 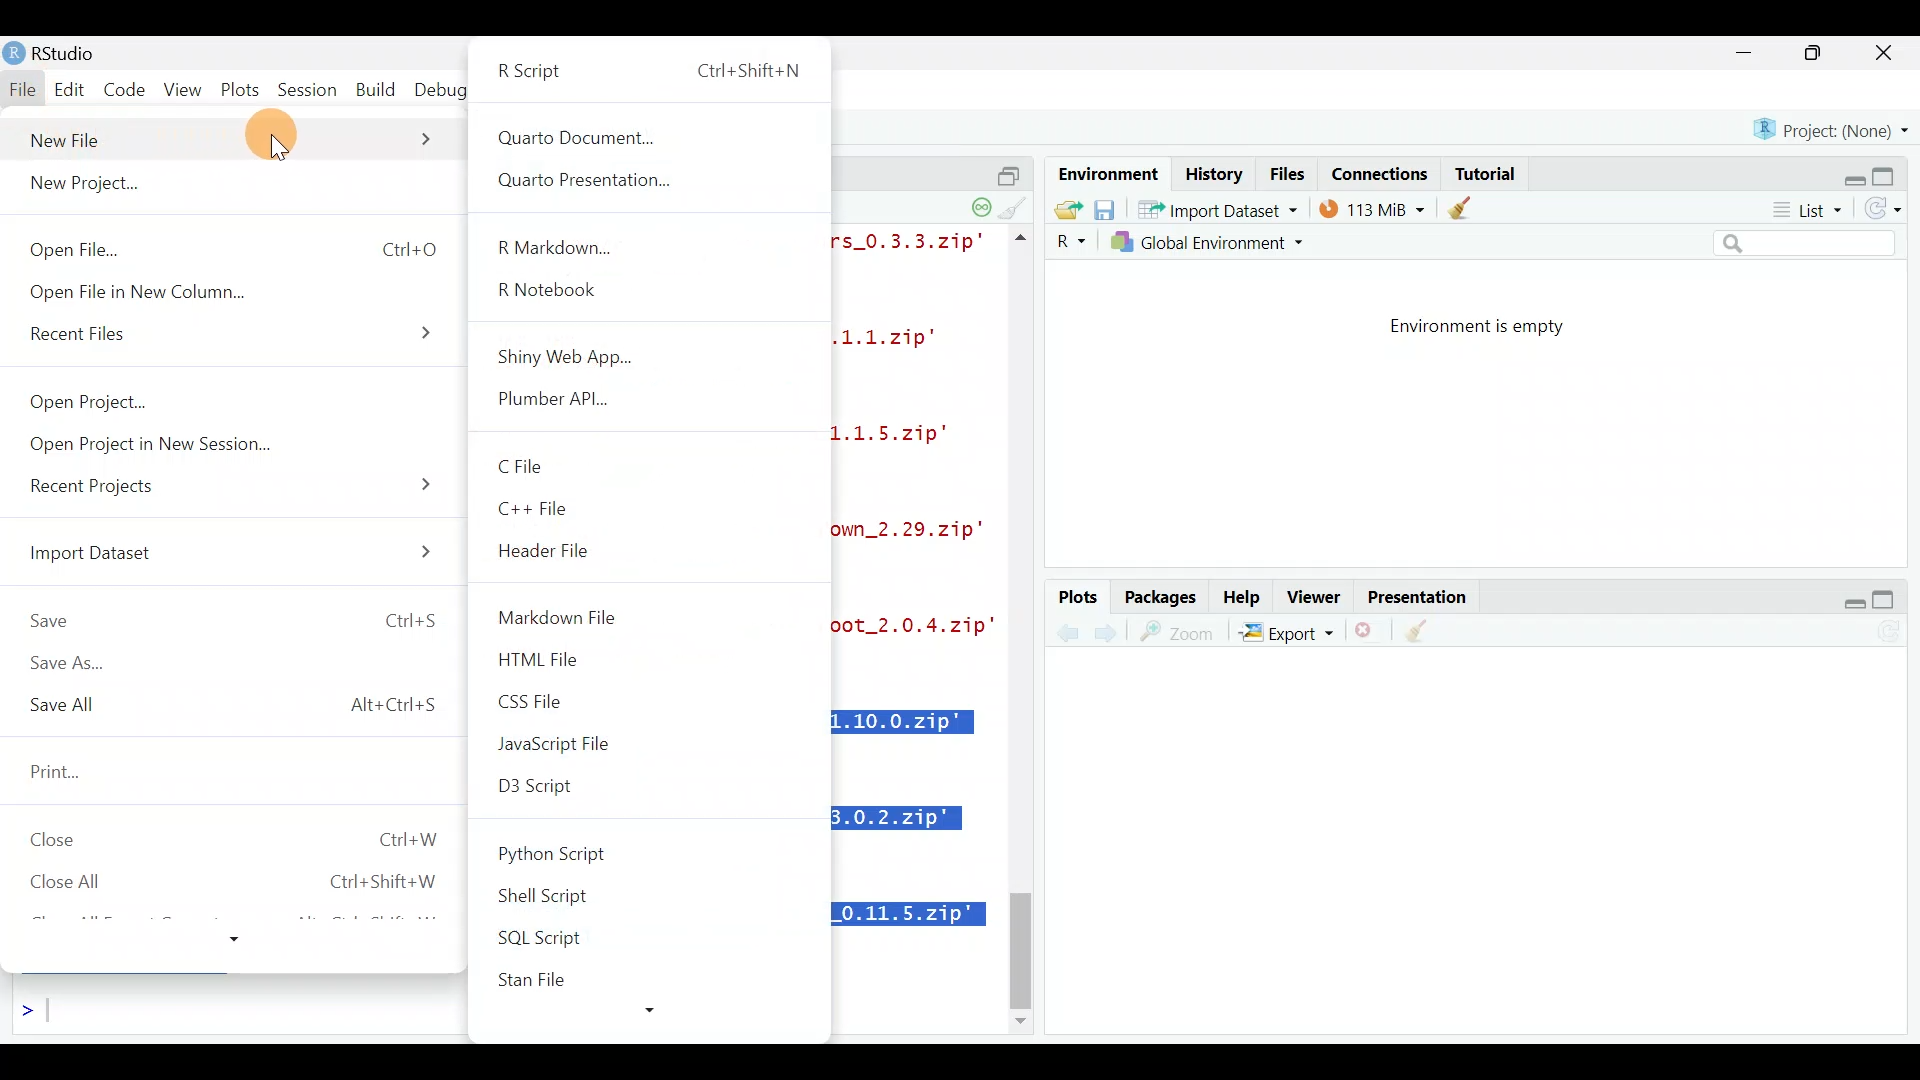 What do you see at coordinates (241, 937) in the screenshot?
I see `more` at bounding box center [241, 937].